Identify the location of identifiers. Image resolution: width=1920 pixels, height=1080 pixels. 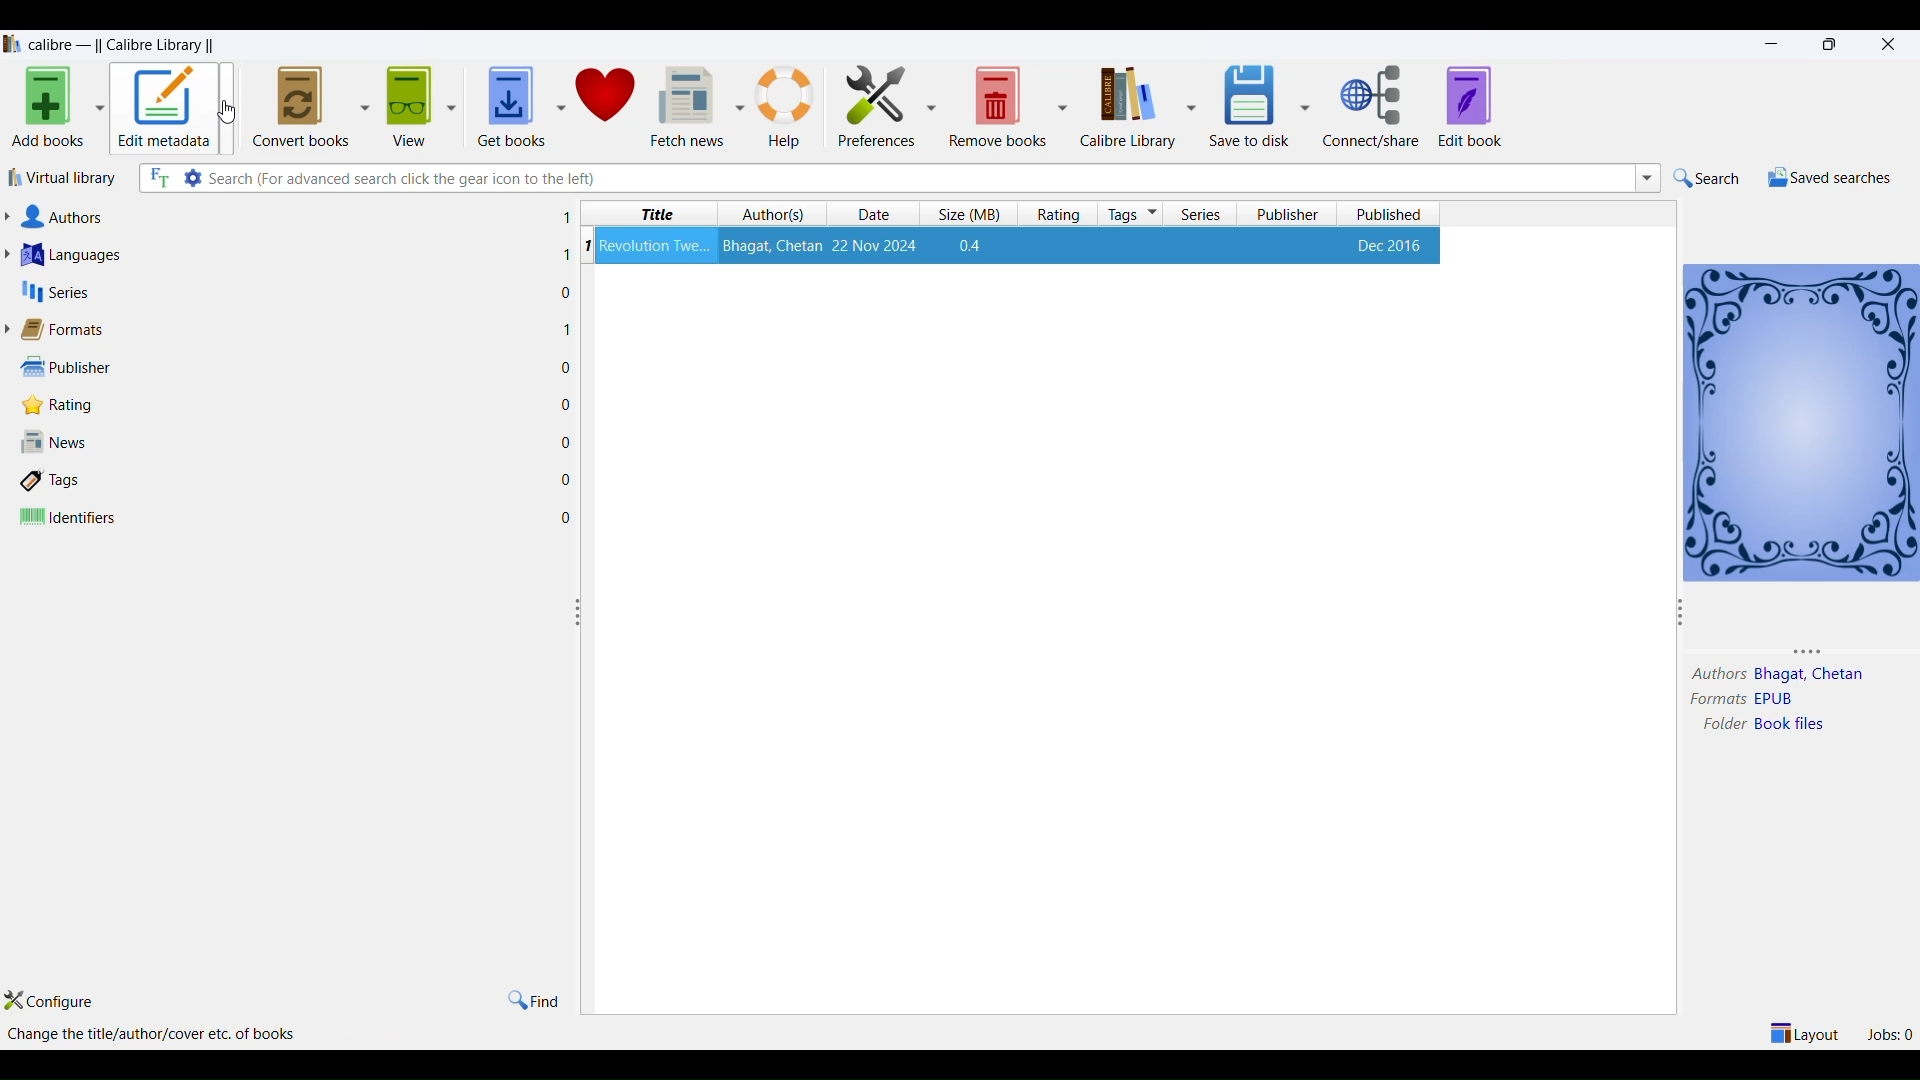
(70, 518).